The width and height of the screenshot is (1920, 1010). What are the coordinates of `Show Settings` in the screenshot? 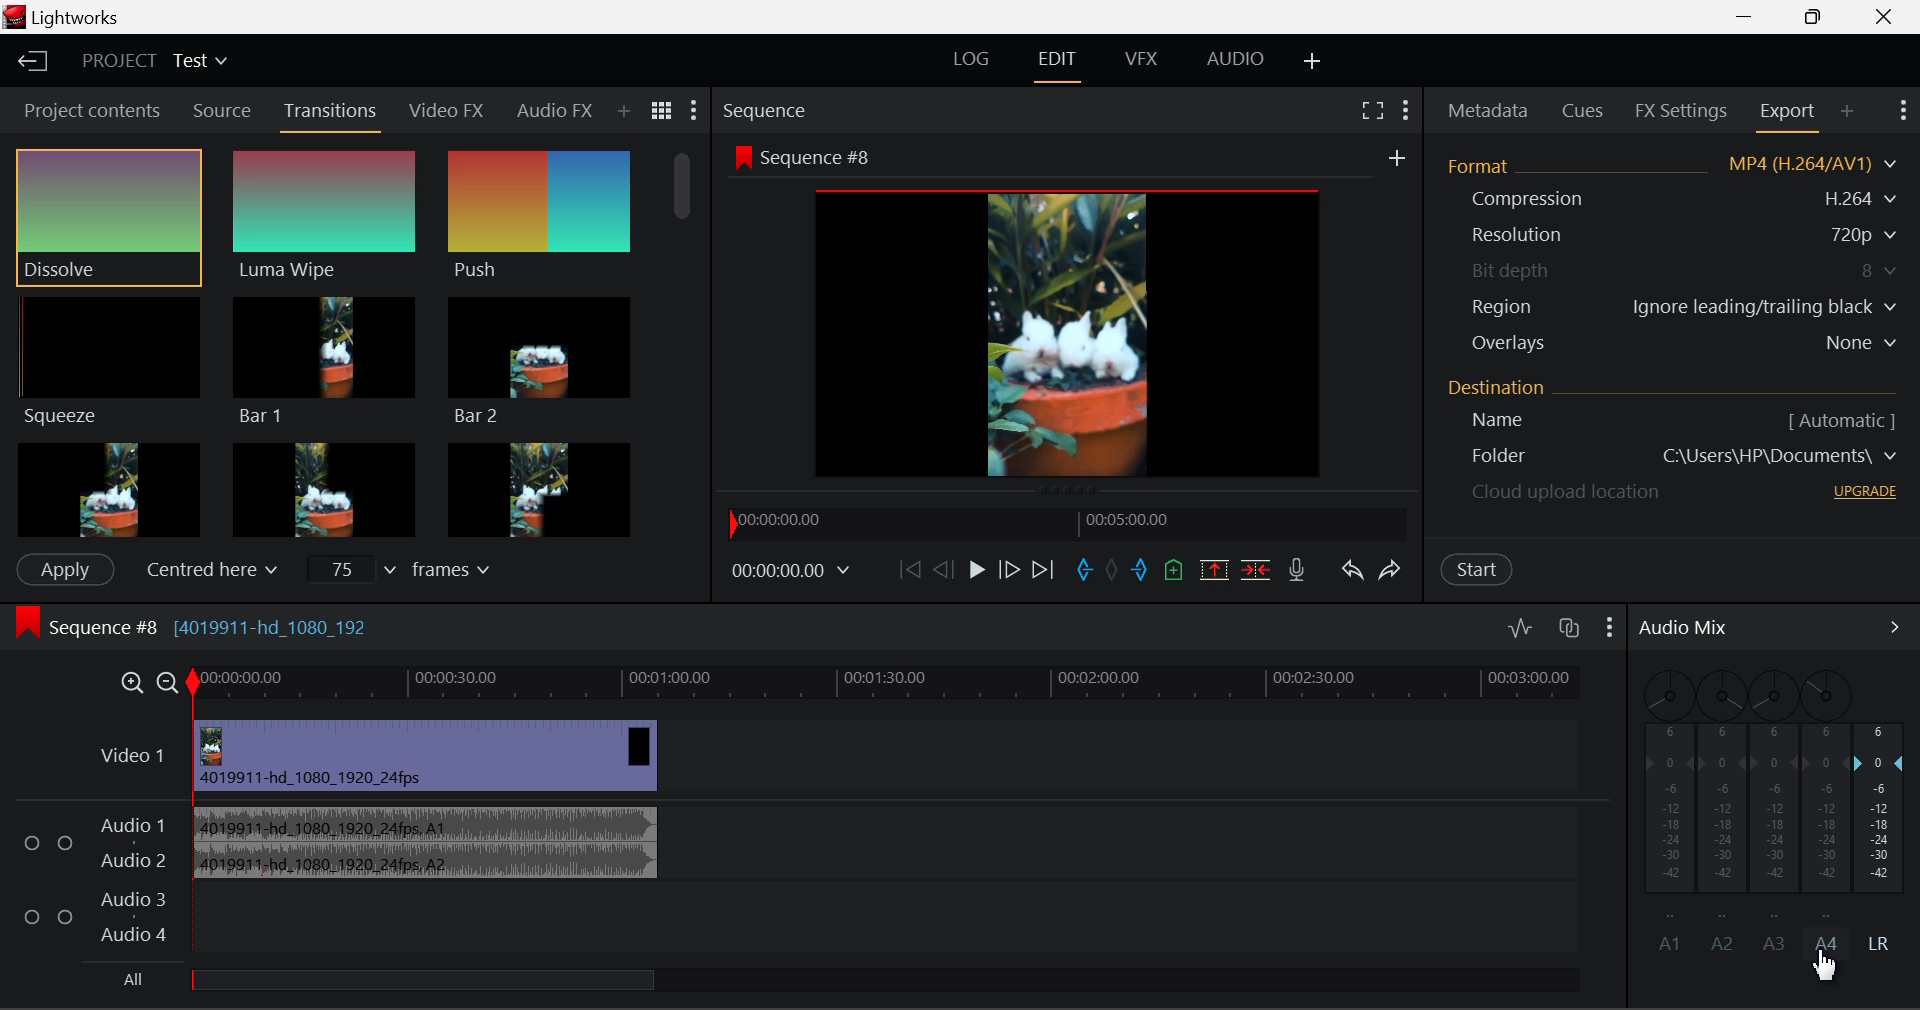 It's located at (1408, 106).